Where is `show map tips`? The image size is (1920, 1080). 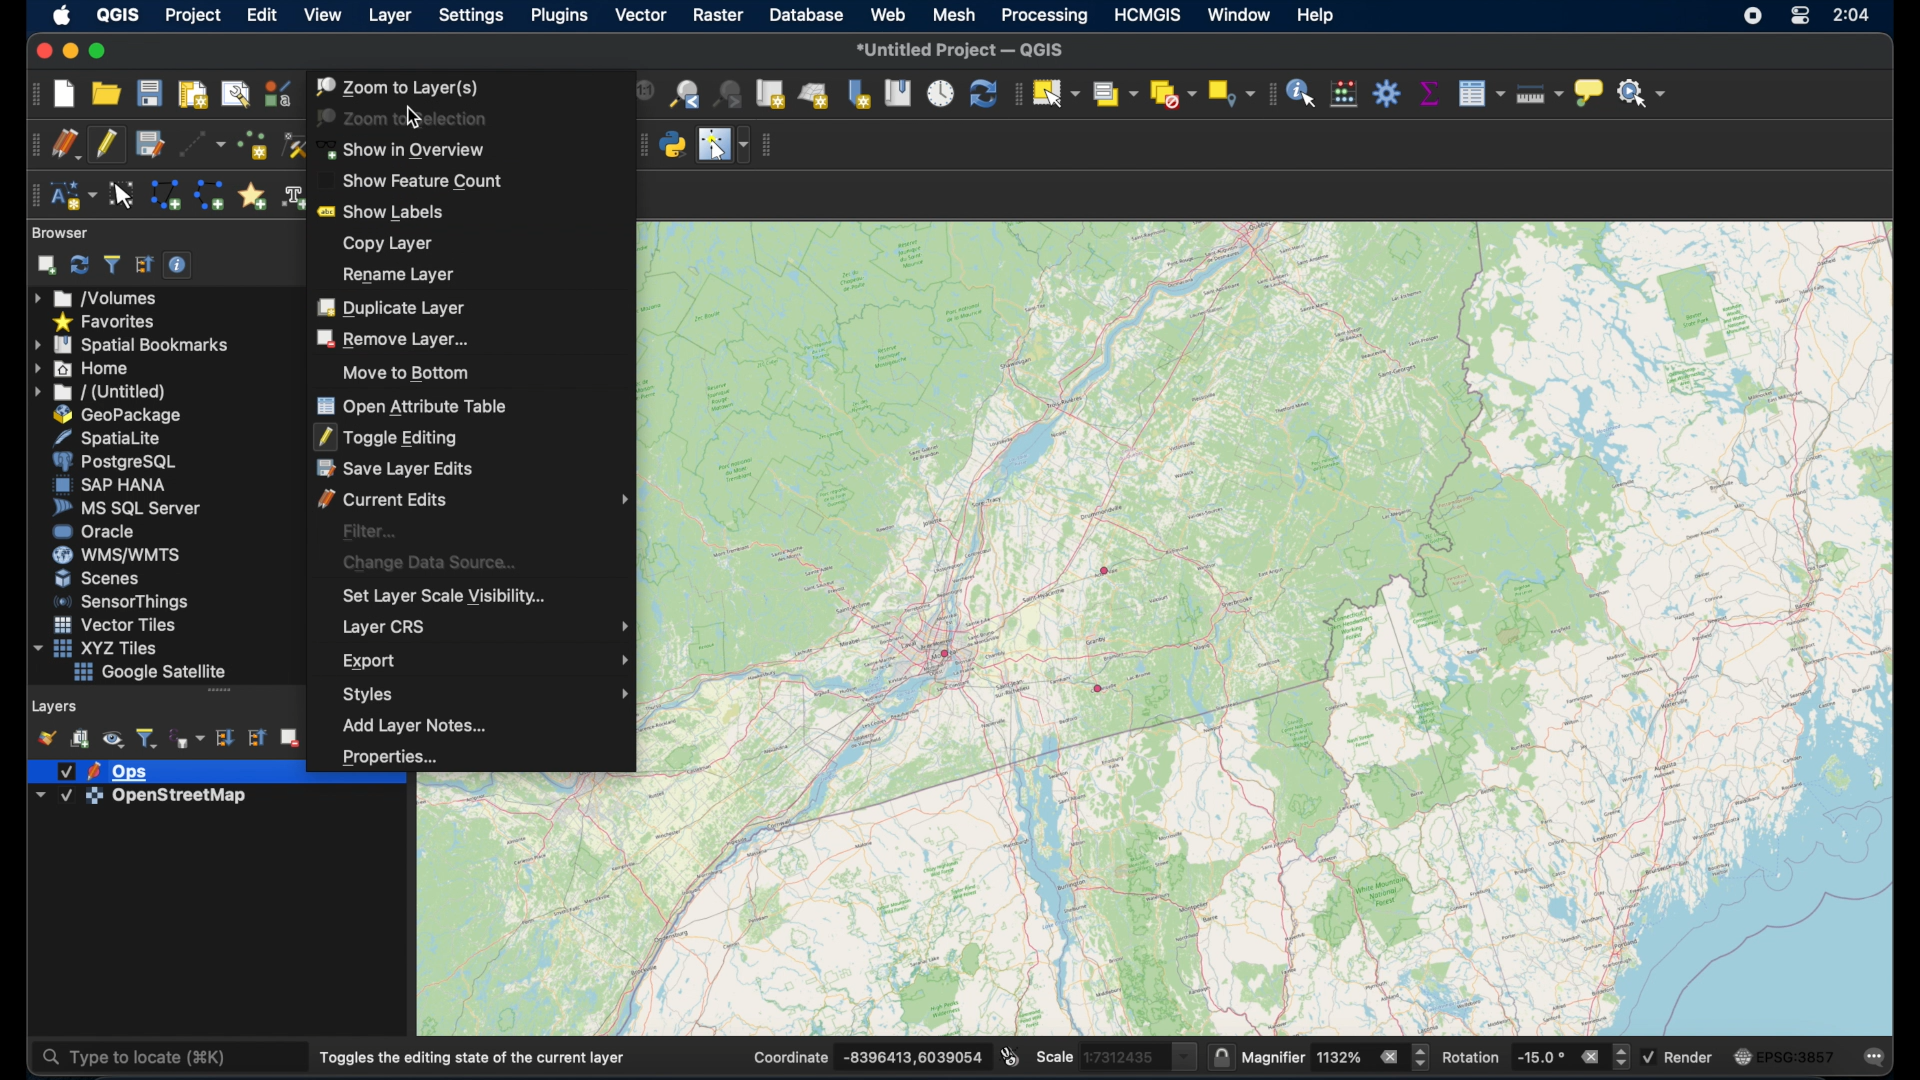 show map tips is located at coordinates (1589, 92).